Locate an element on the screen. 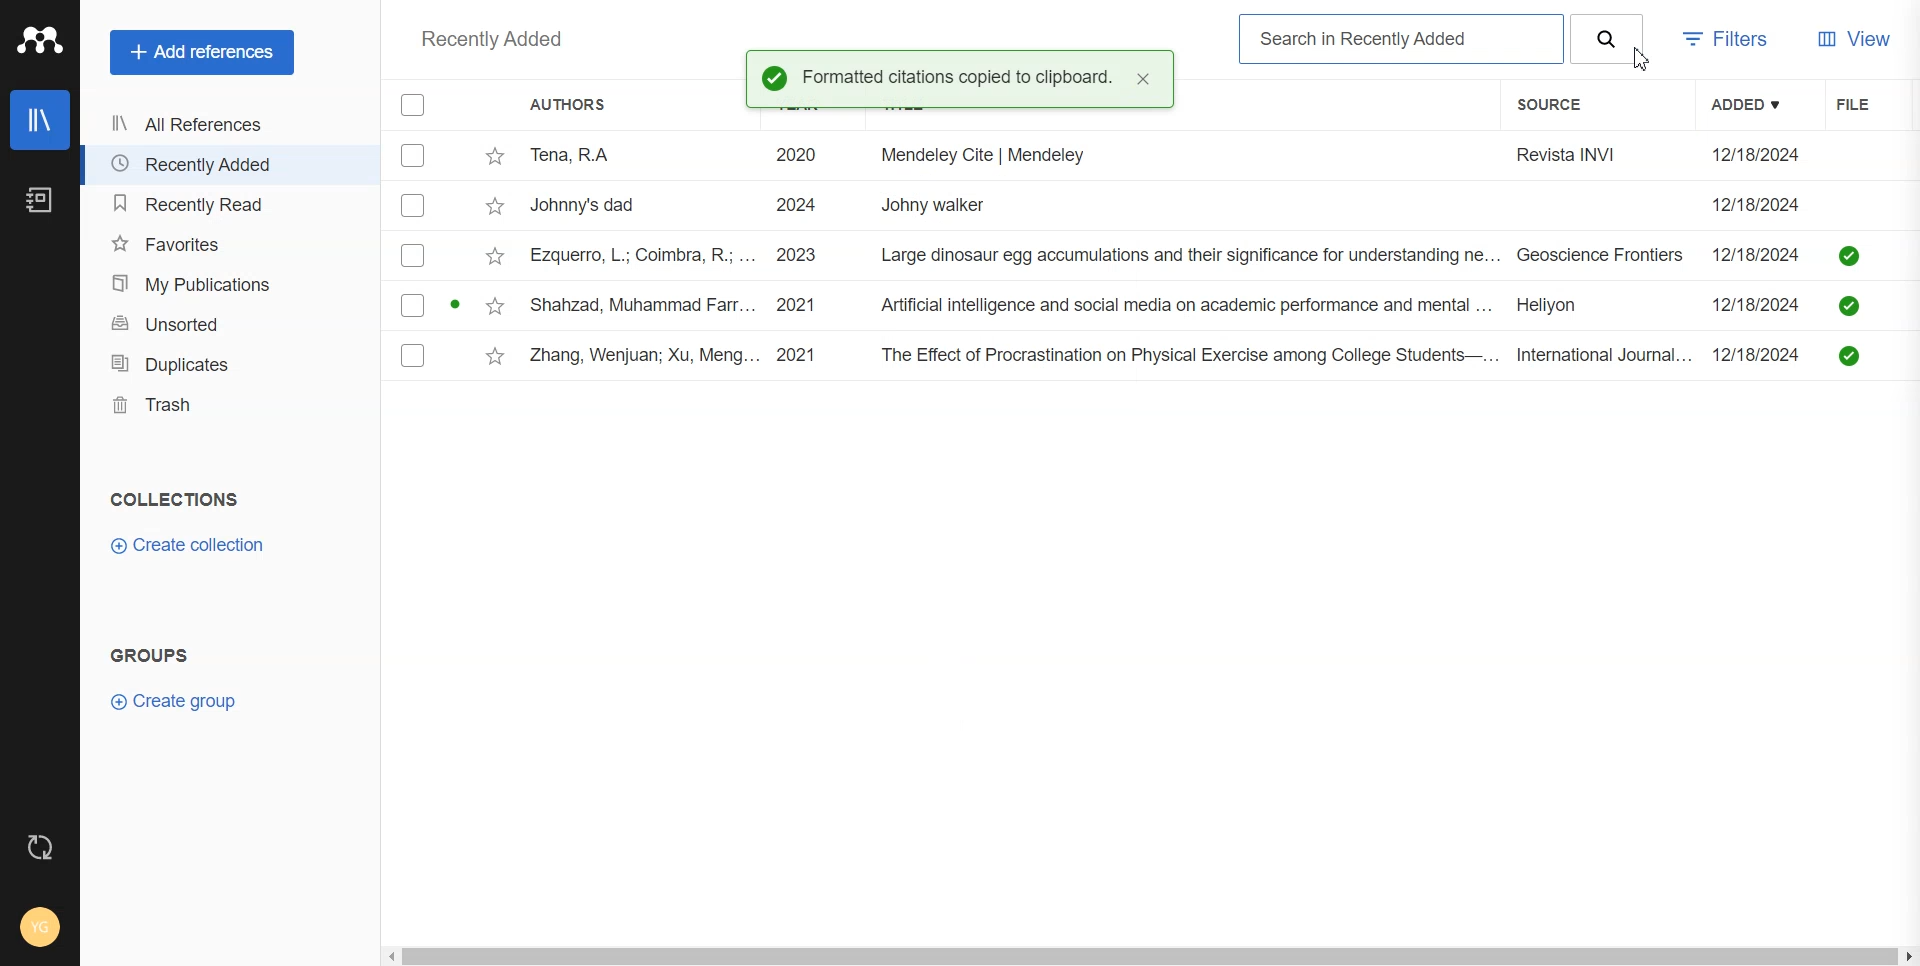 Image resolution: width=1920 pixels, height=966 pixels. Favorites is located at coordinates (229, 243).